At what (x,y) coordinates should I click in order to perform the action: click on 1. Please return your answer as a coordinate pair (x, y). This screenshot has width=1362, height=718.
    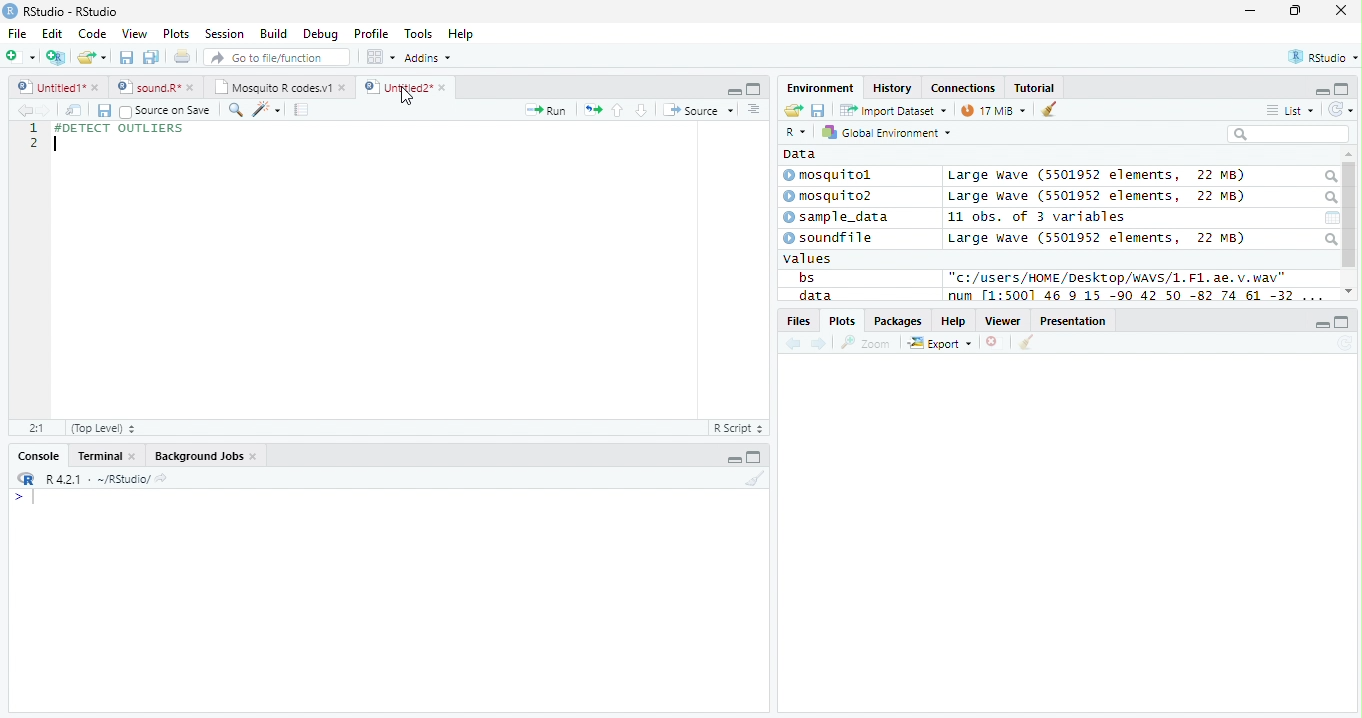
    Looking at the image, I should click on (33, 127).